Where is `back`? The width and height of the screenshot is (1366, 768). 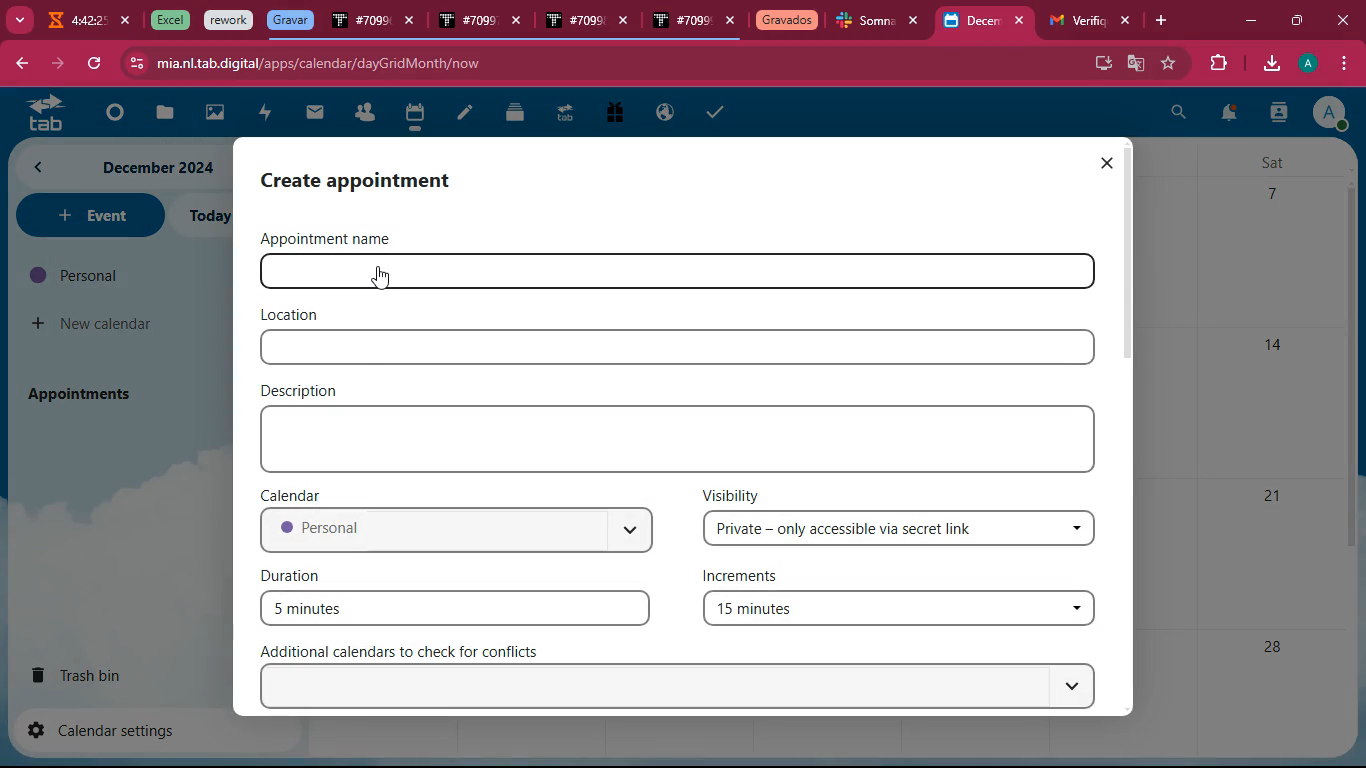 back is located at coordinates (20, 65).